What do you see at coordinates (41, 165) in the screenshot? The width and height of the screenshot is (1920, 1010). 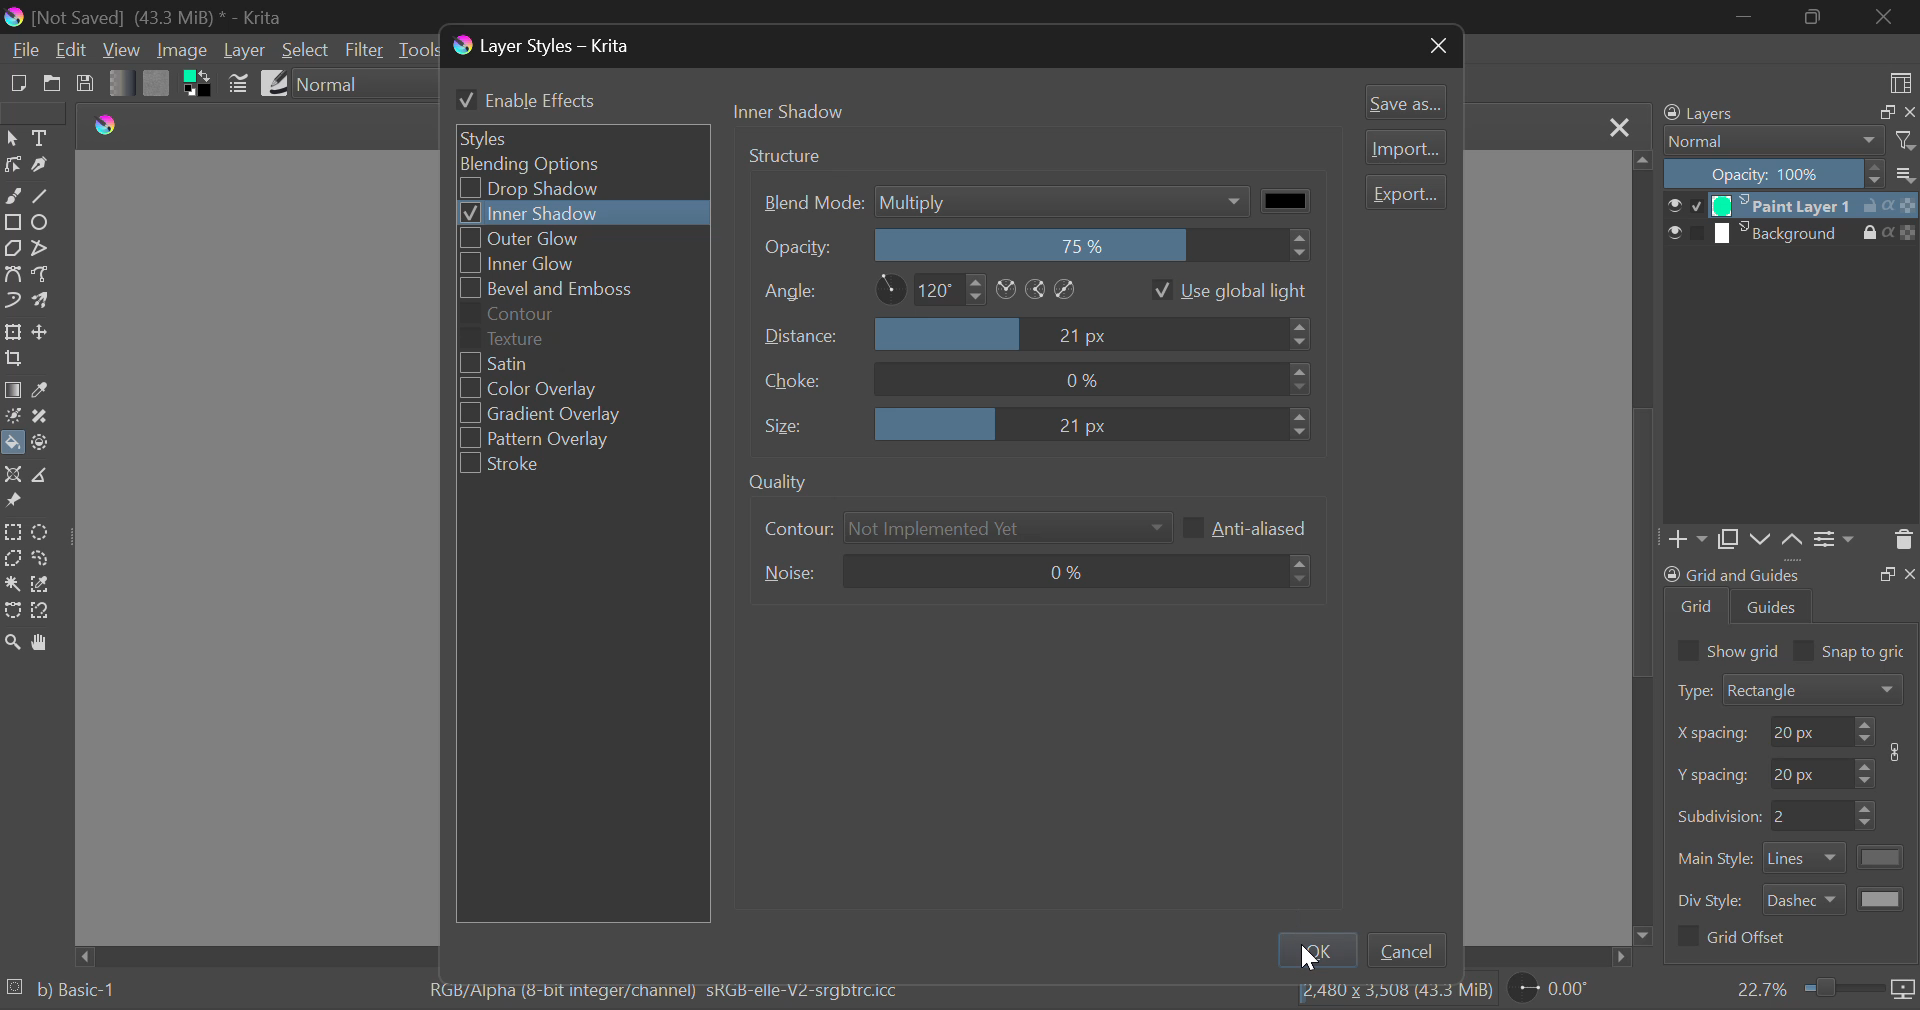 I see `Calligraphic Tool` at bounding box center [41, 165].